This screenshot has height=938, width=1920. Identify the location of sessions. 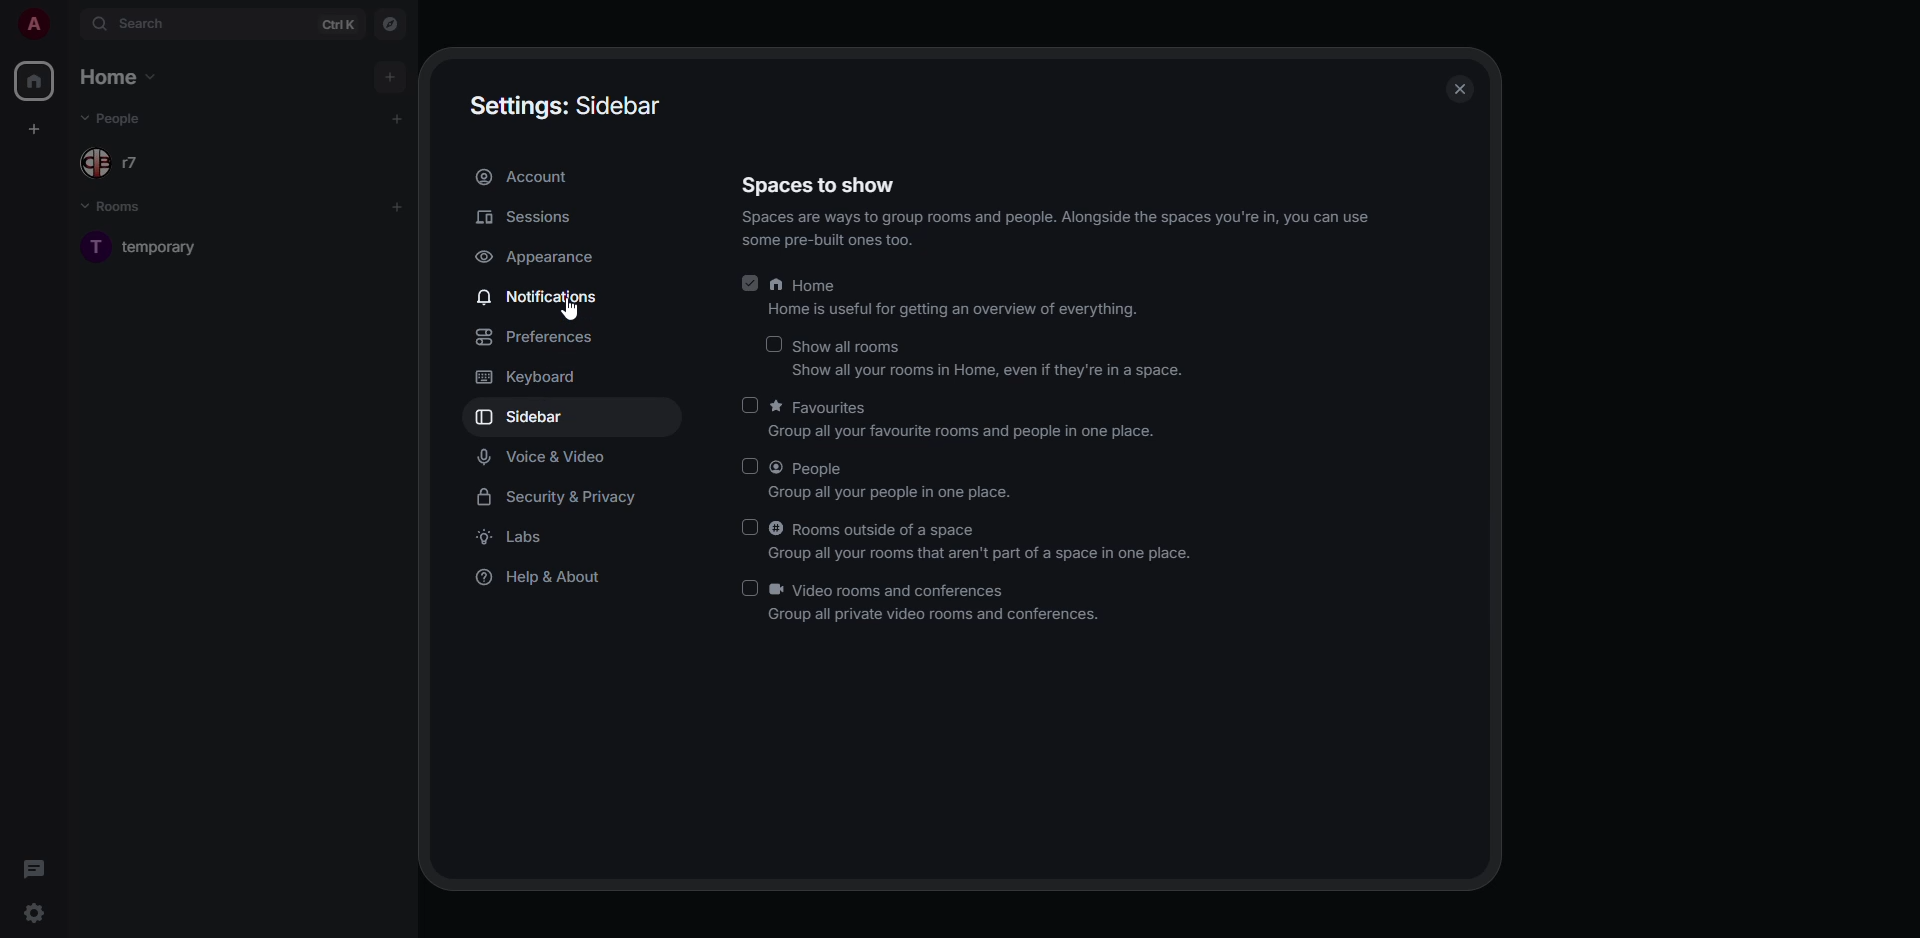
(524, 217).